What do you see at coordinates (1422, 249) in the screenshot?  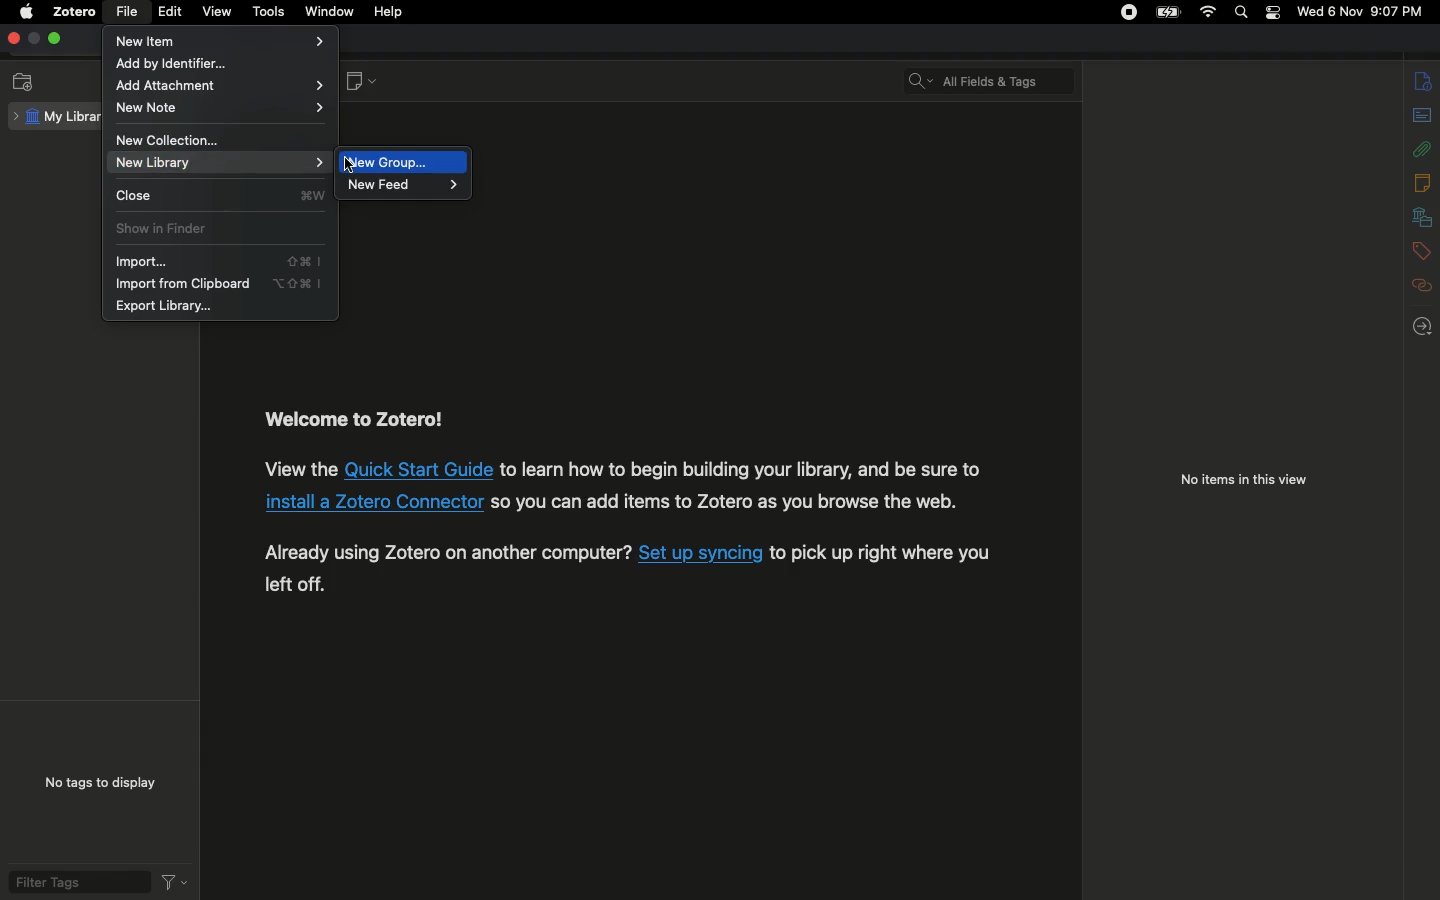 I see `Tags` at bounding box center [1422, 249].